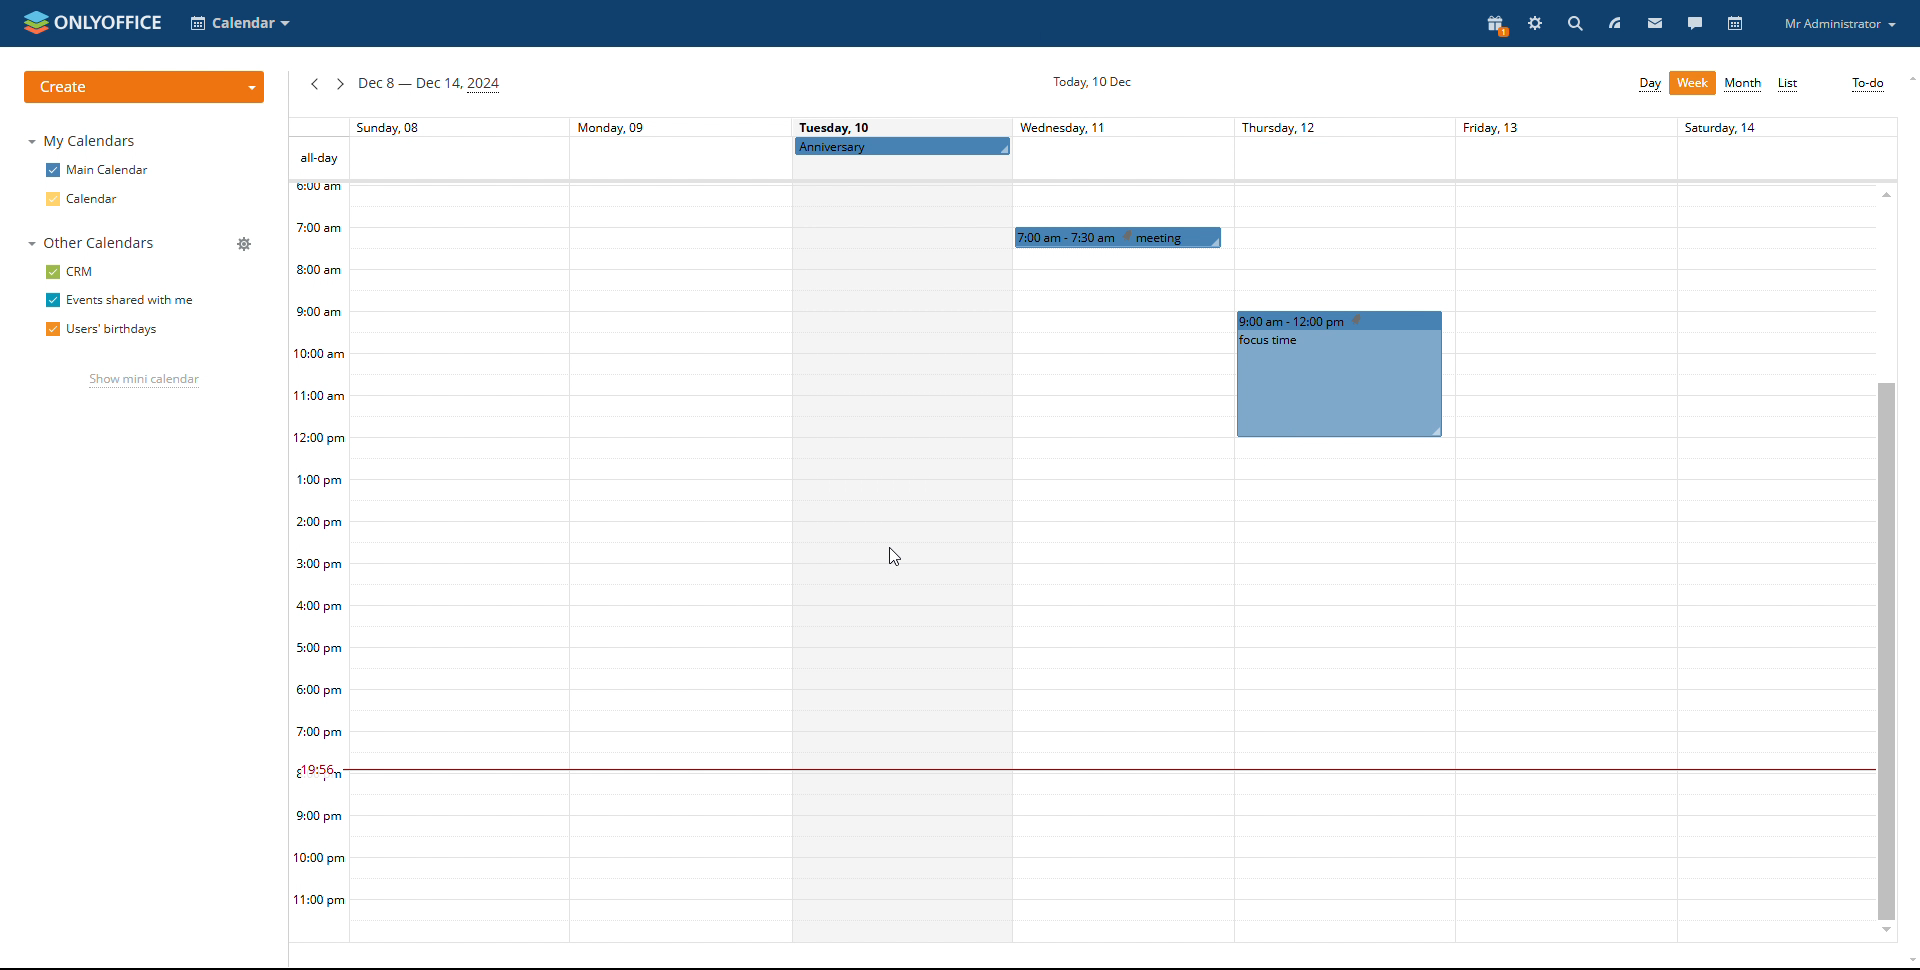  I want to click on monday, so click(677, 529).